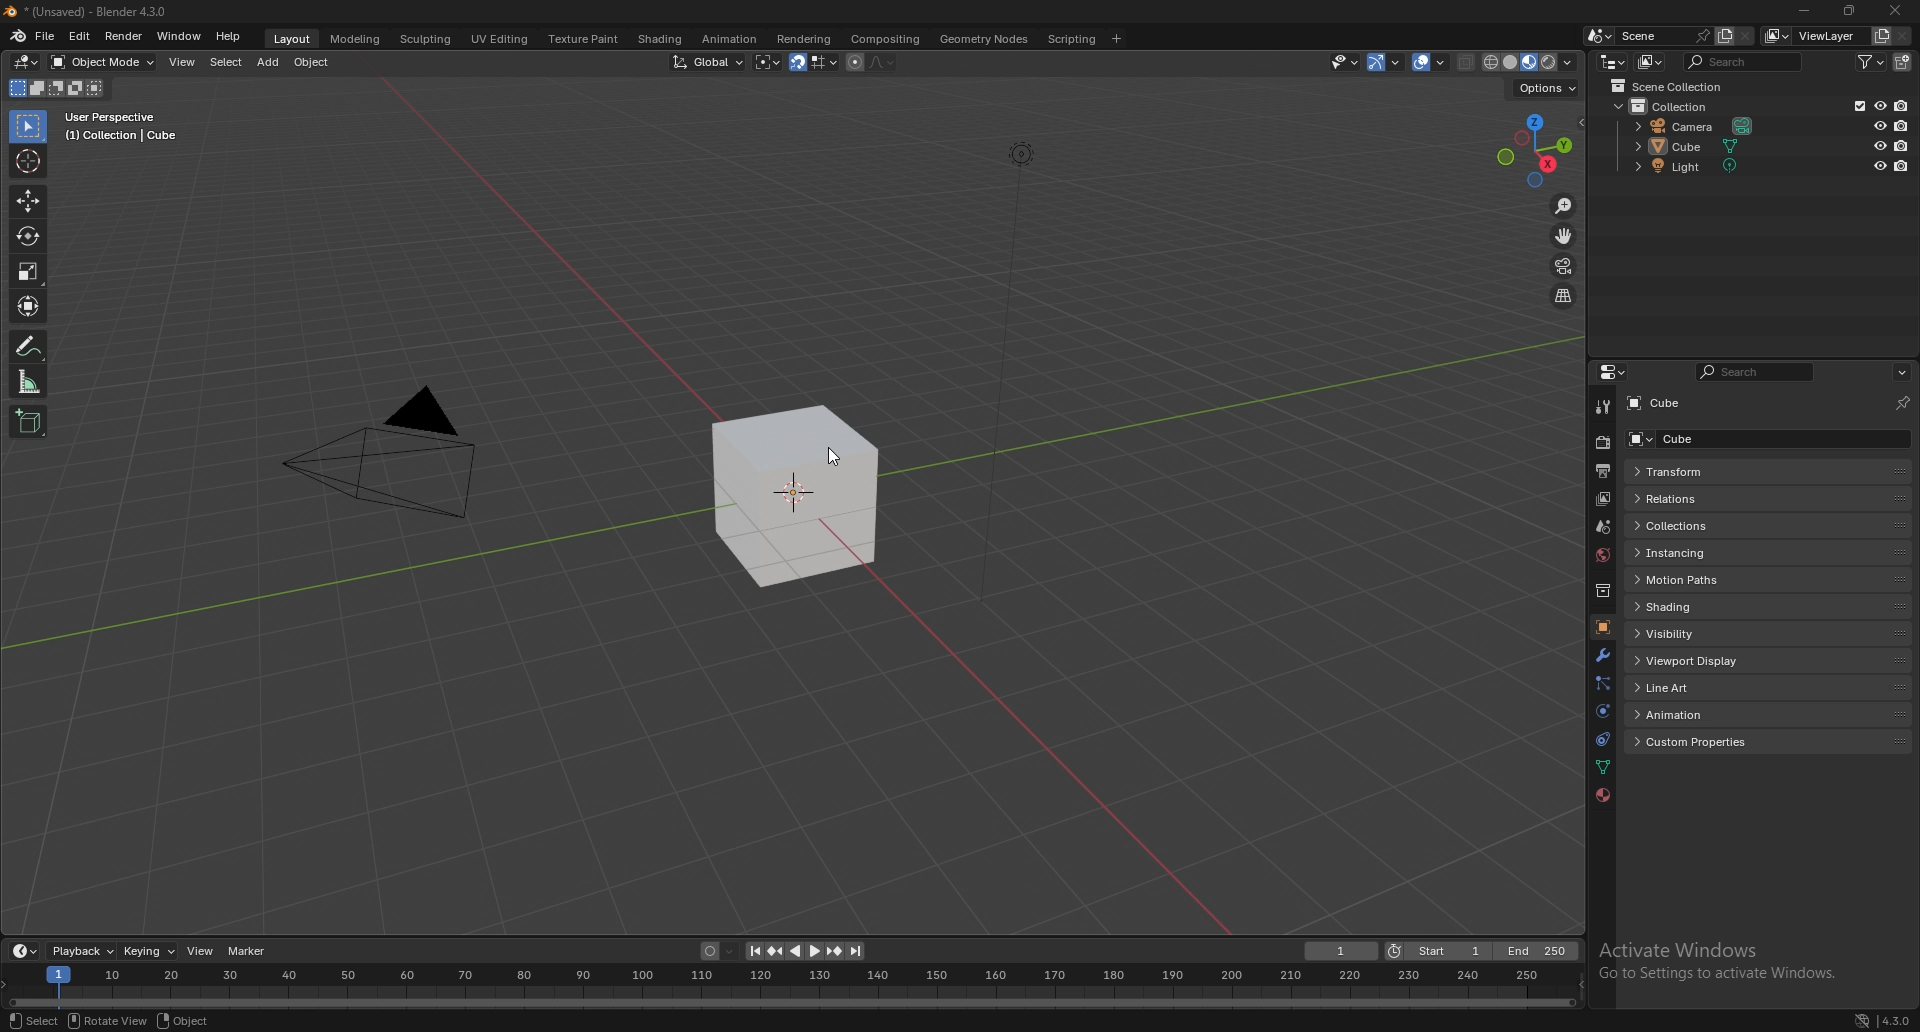 The height and width of the screenshot is (1032, 1920). Describe the element at coordinates (835, 951) in the screenshot. I see `jump to keyframe` at that location.